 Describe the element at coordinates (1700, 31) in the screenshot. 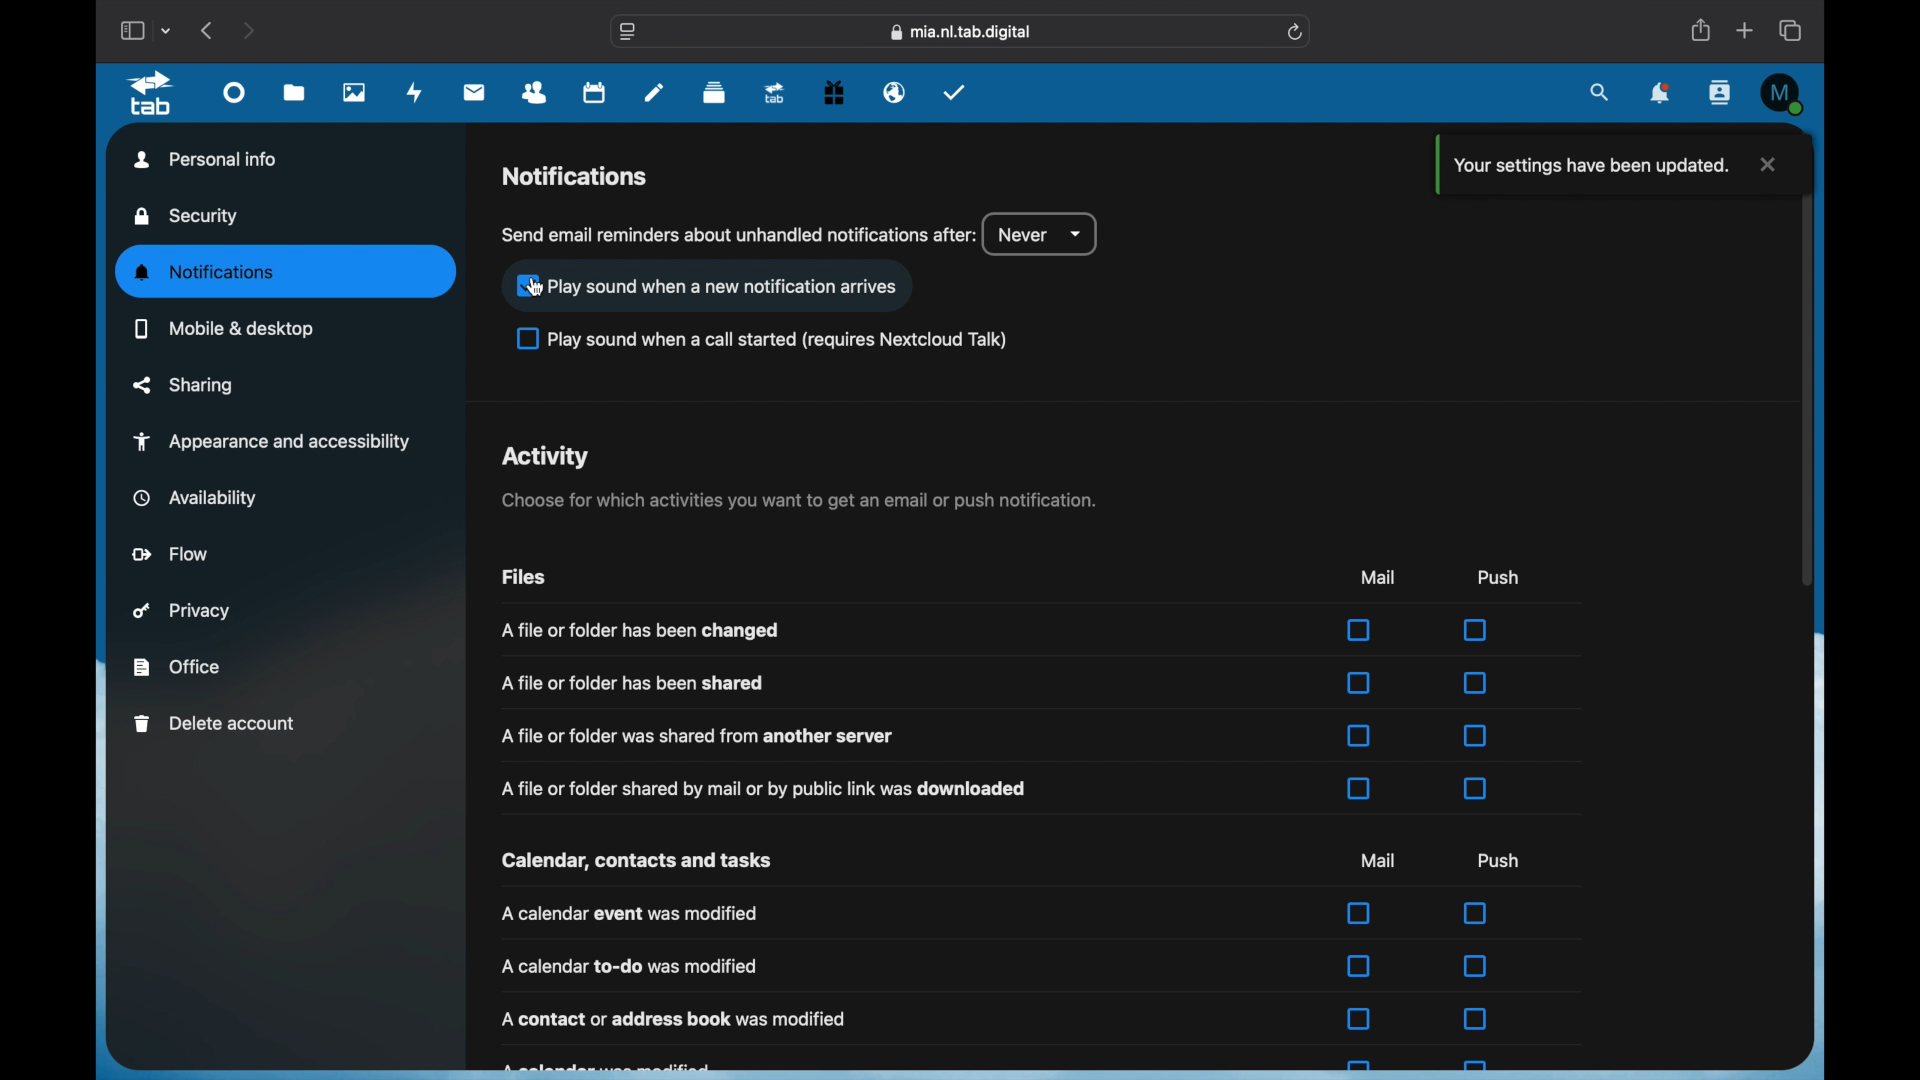

I see `share` at that location.